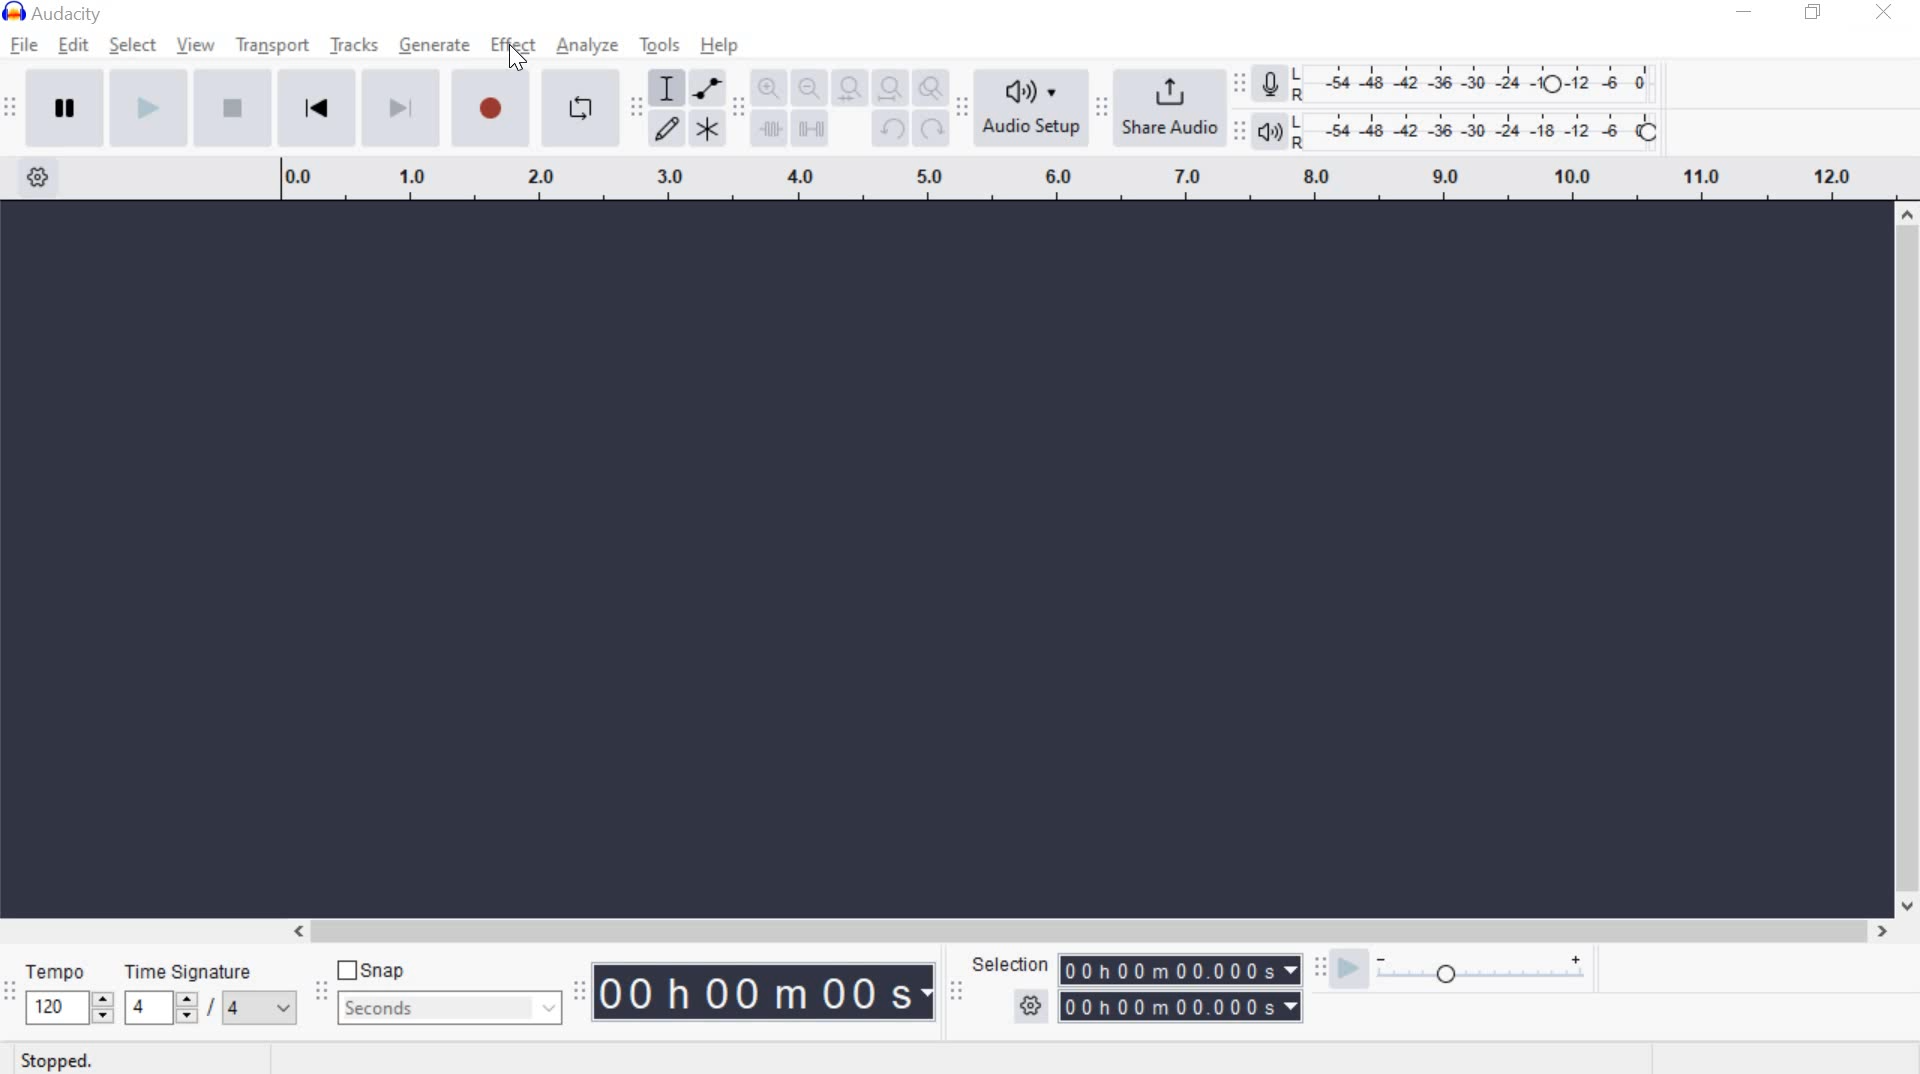 The height and width of the screenshot is (1074, 1920). What do you see at coordinates (1102, 106) in the screenshot?
I see `Share audio toolbar` at bounding box center [1102, 106].